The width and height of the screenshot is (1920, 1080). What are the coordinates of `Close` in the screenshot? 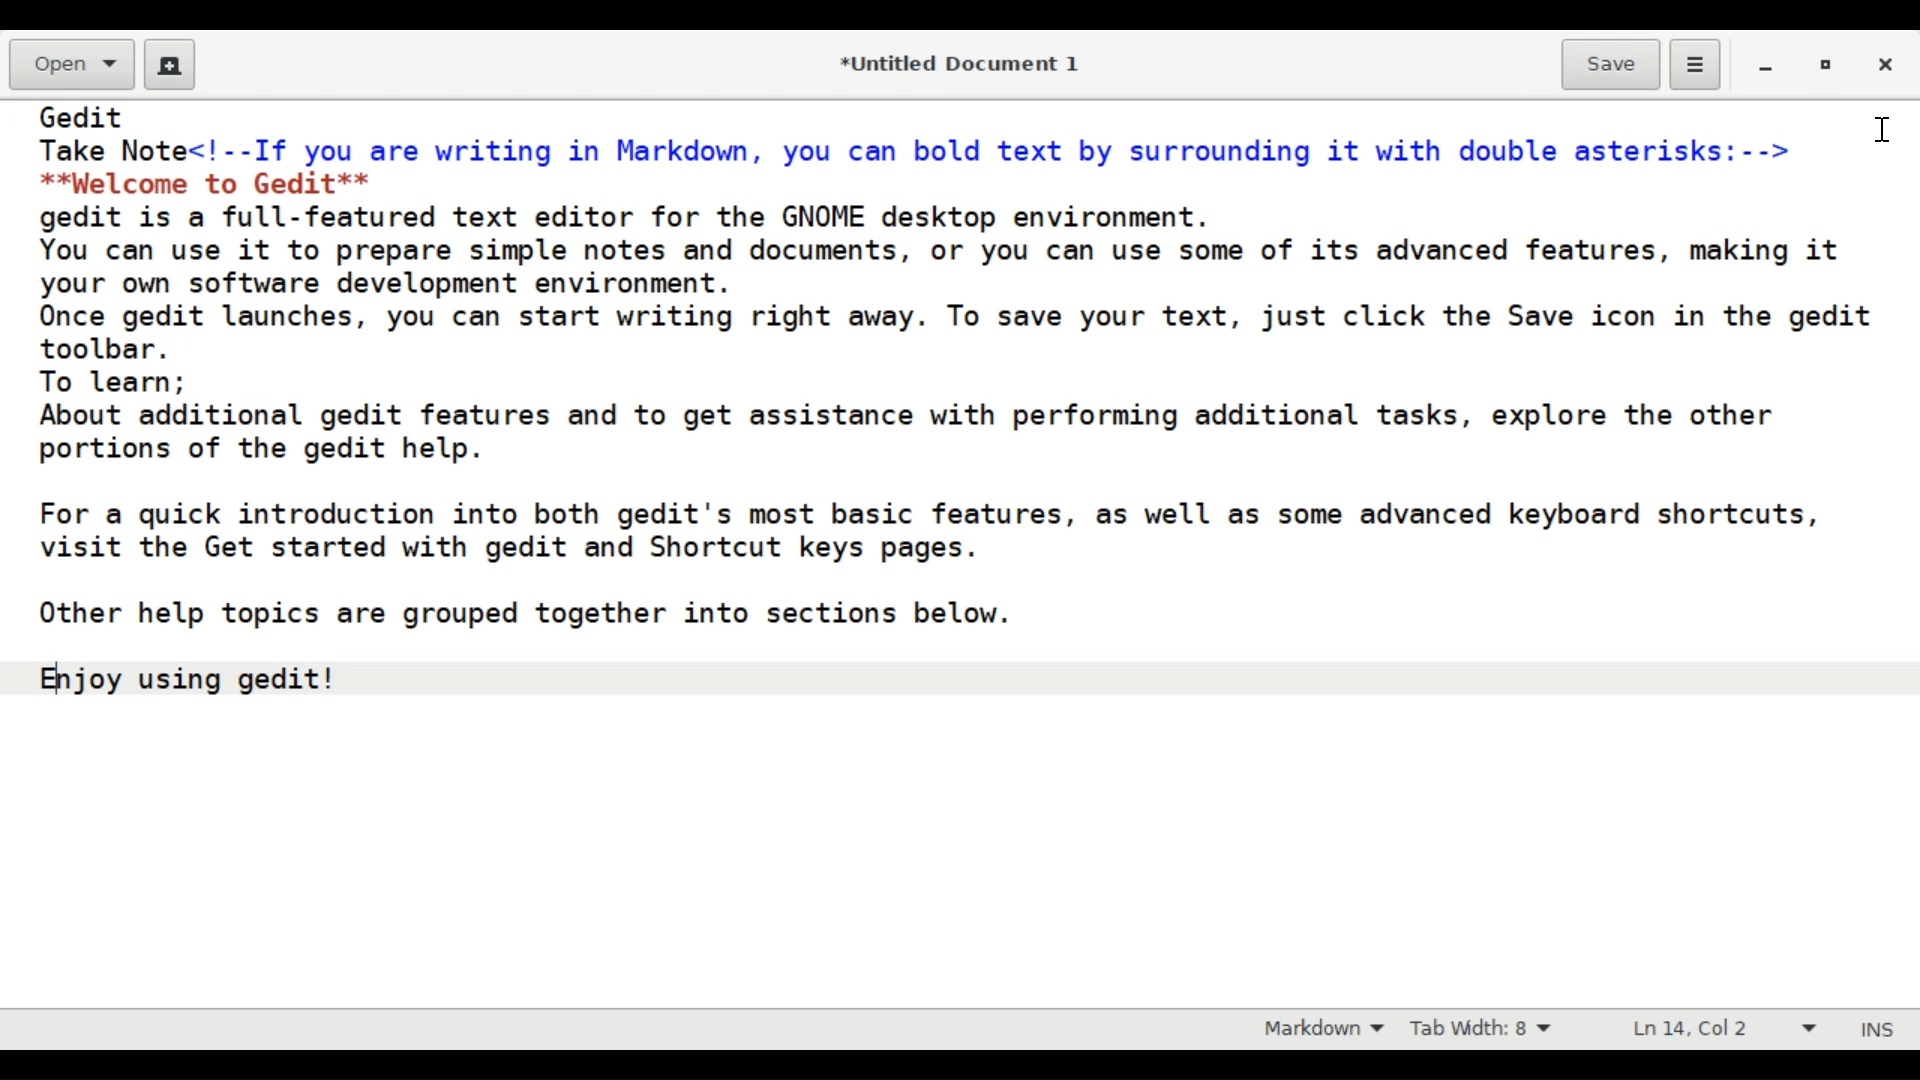 It's located at (1882, 61).